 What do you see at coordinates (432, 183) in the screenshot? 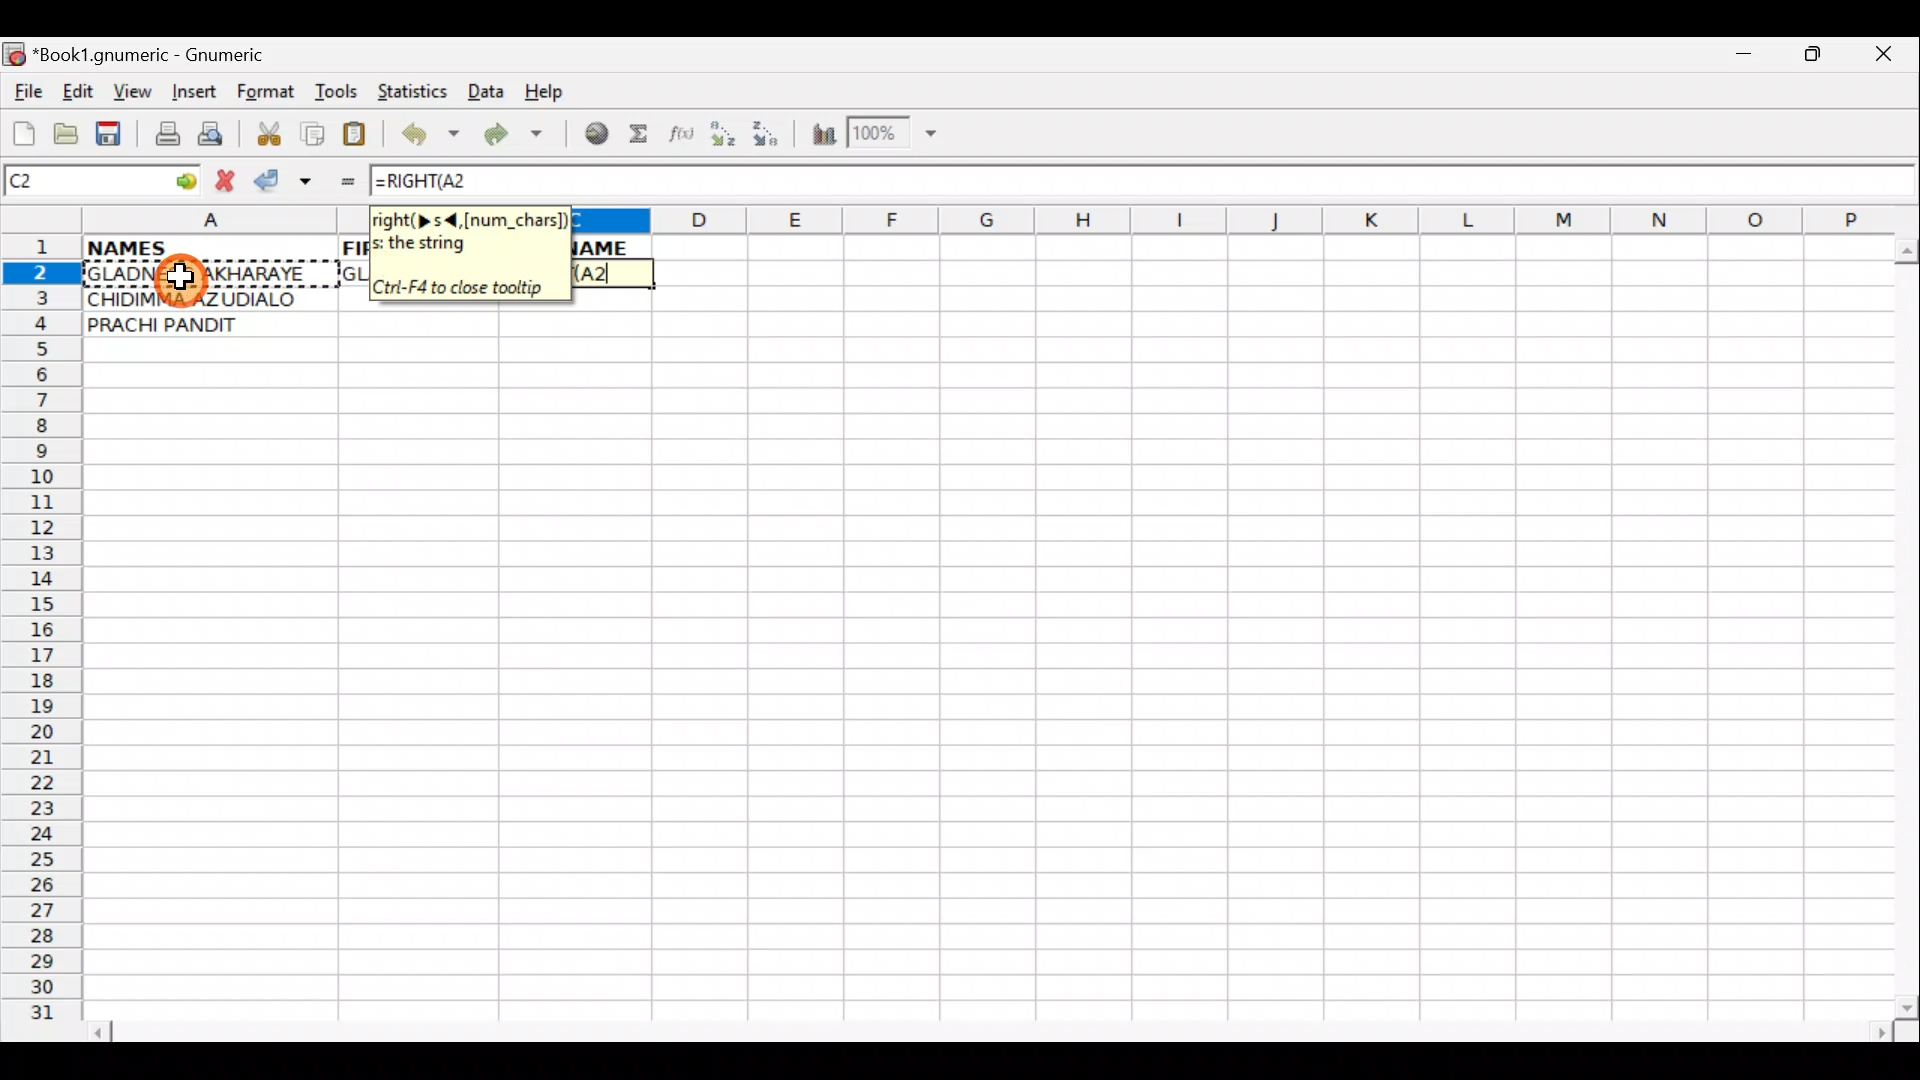
I see `=RIGHT(A2` at bounding box center [432, 183].